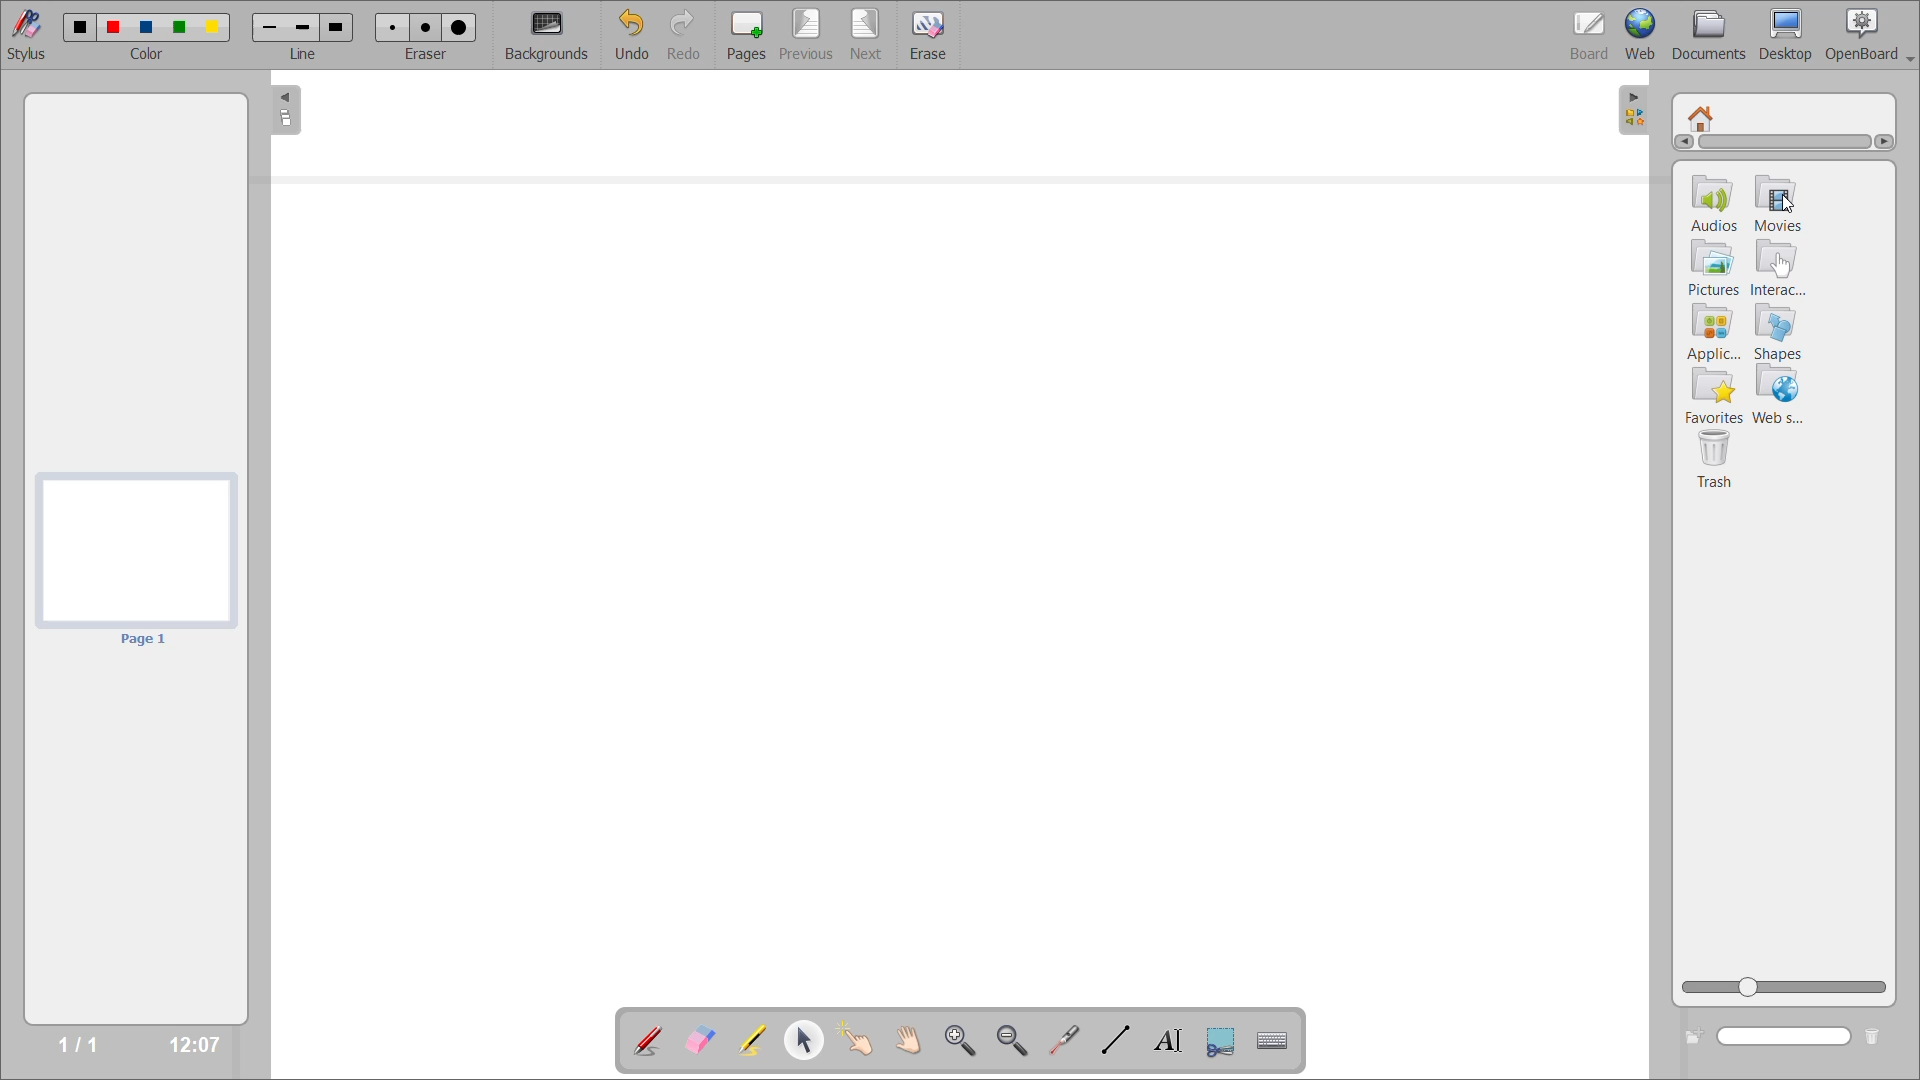  Describe the element at coordinates (304, 27) in the screenshot. I see `Large line` at that location.